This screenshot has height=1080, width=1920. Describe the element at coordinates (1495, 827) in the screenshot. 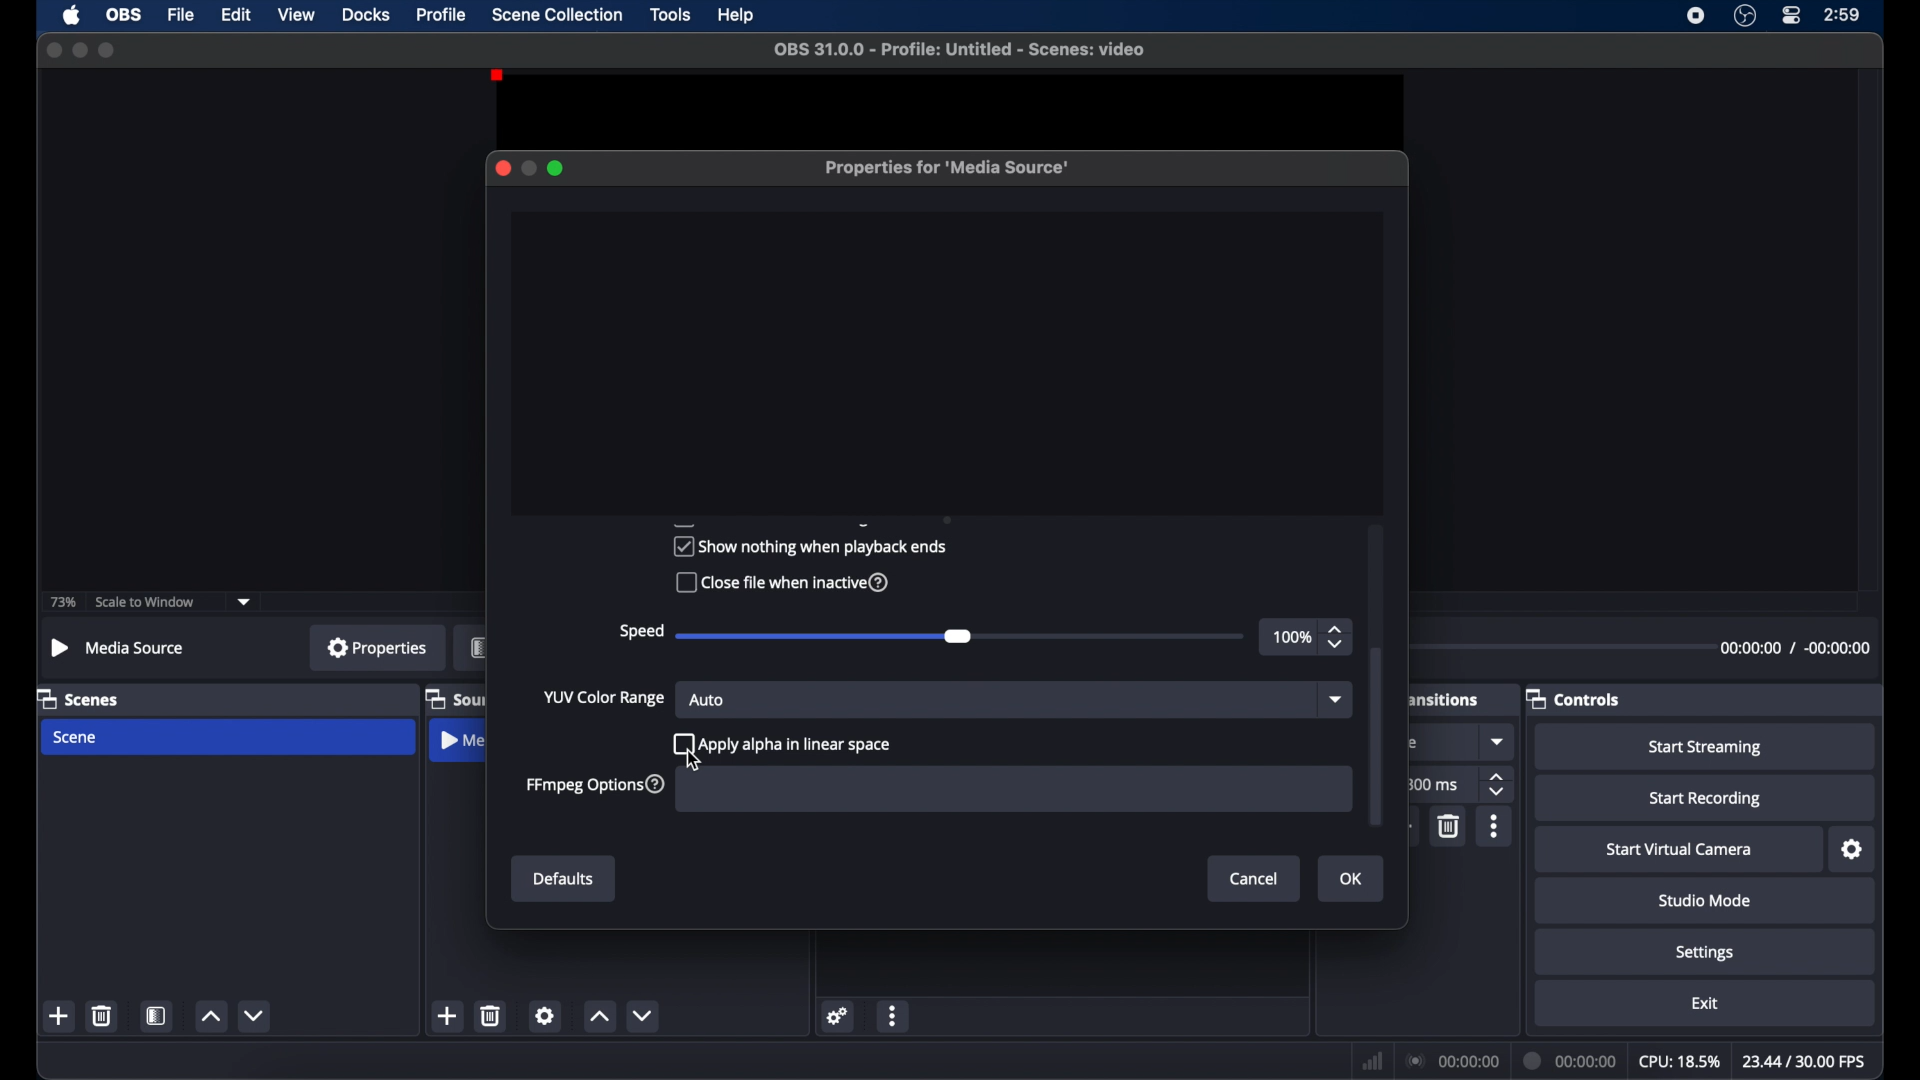

I see `more options` at that location.